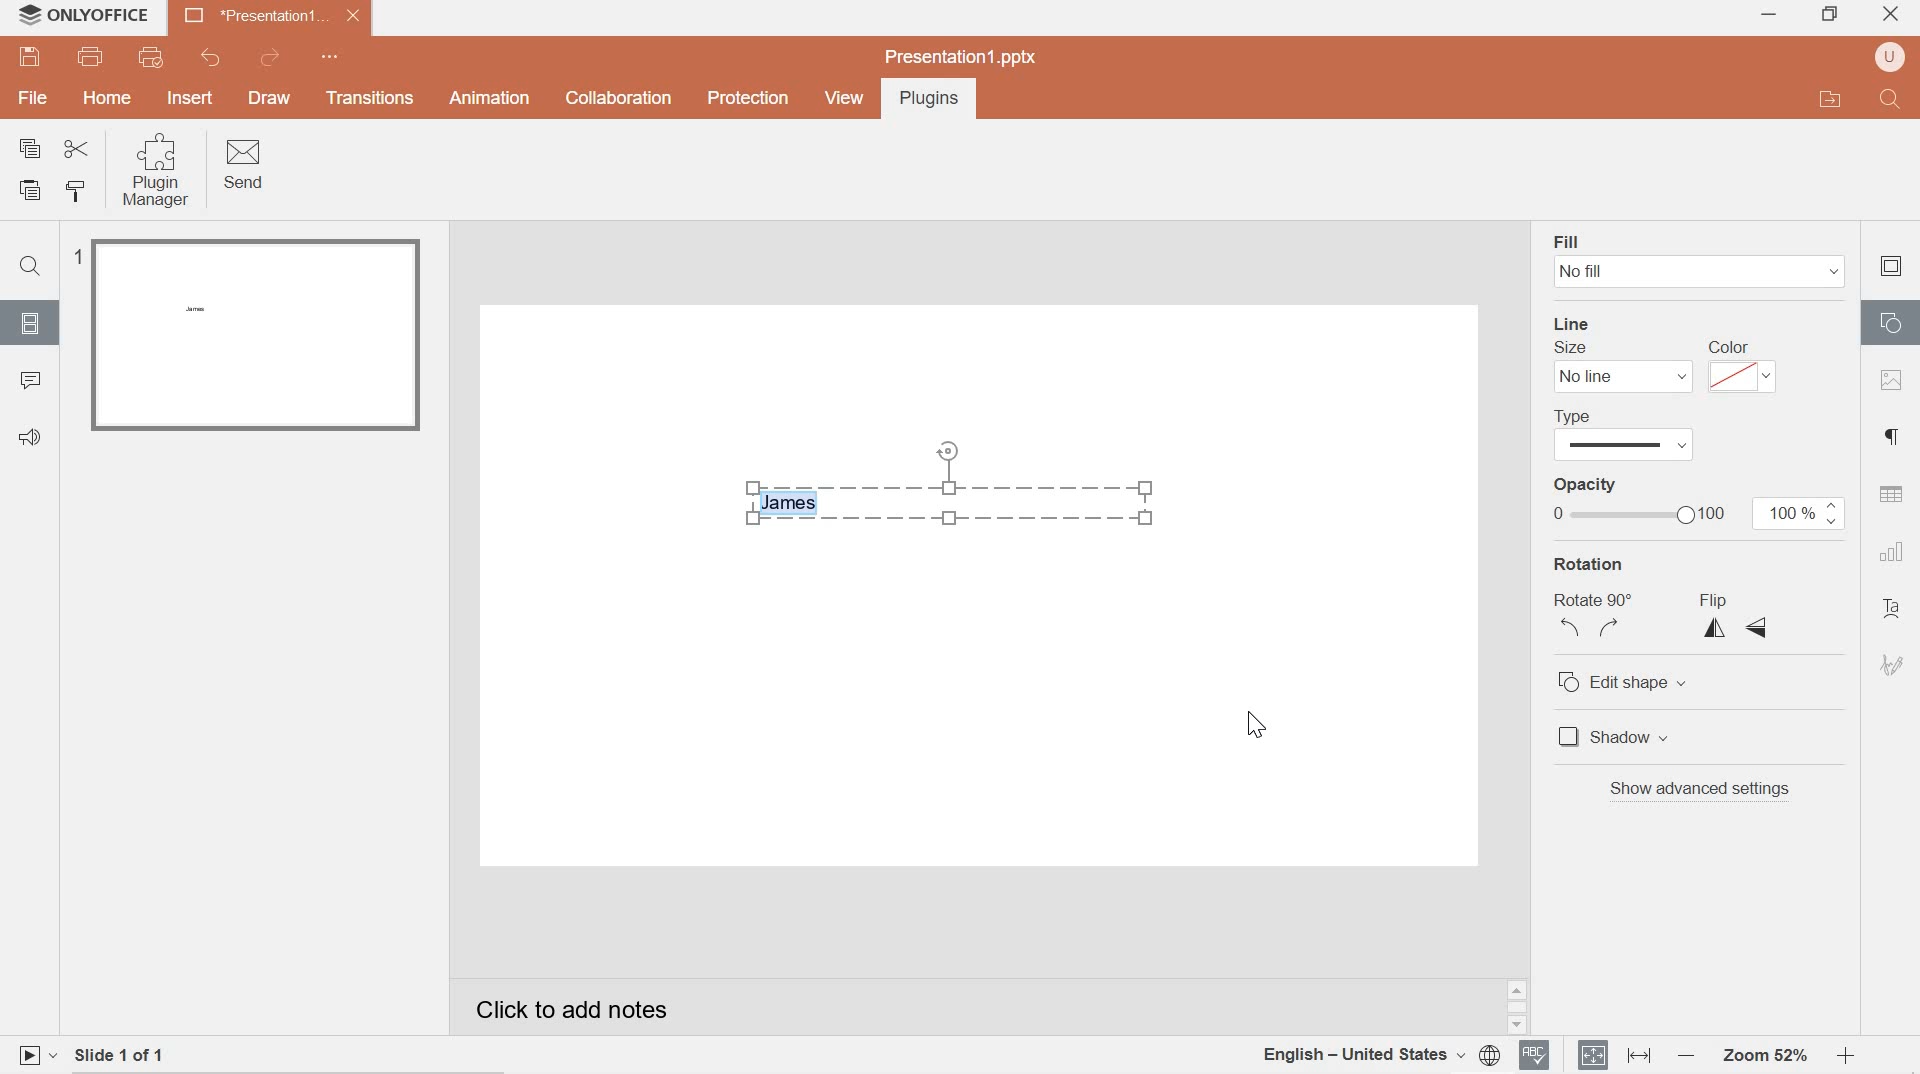 The width and height of the screenshot is (1920, 1074). What do you see at coordinates (925, 100) in the screenshot?
I see `Plugins` at bounding box center [925, 100].